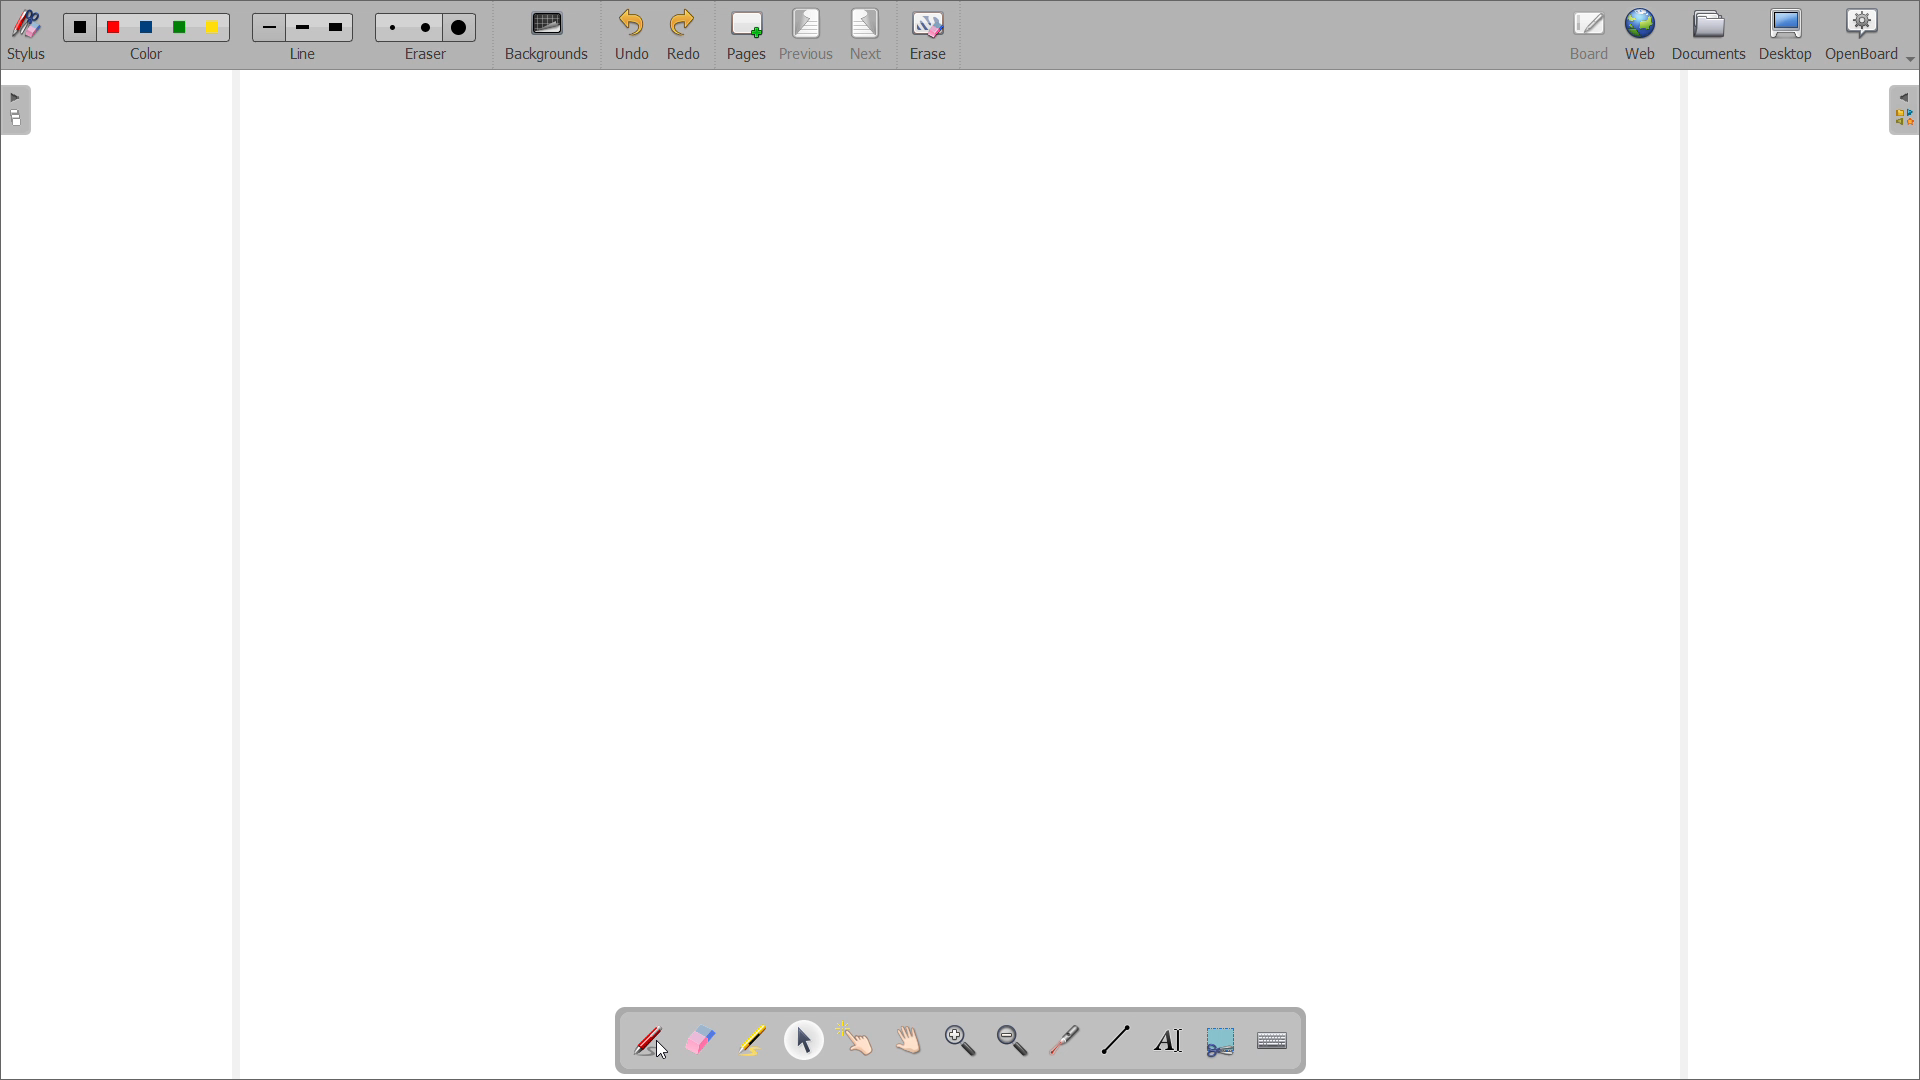 Image resolution: width=1920 pixels, height=1080 pixels. What do you see at coordinates (632, 34) in the screenshot?
I see `undo` at bounding box center [632, 34].